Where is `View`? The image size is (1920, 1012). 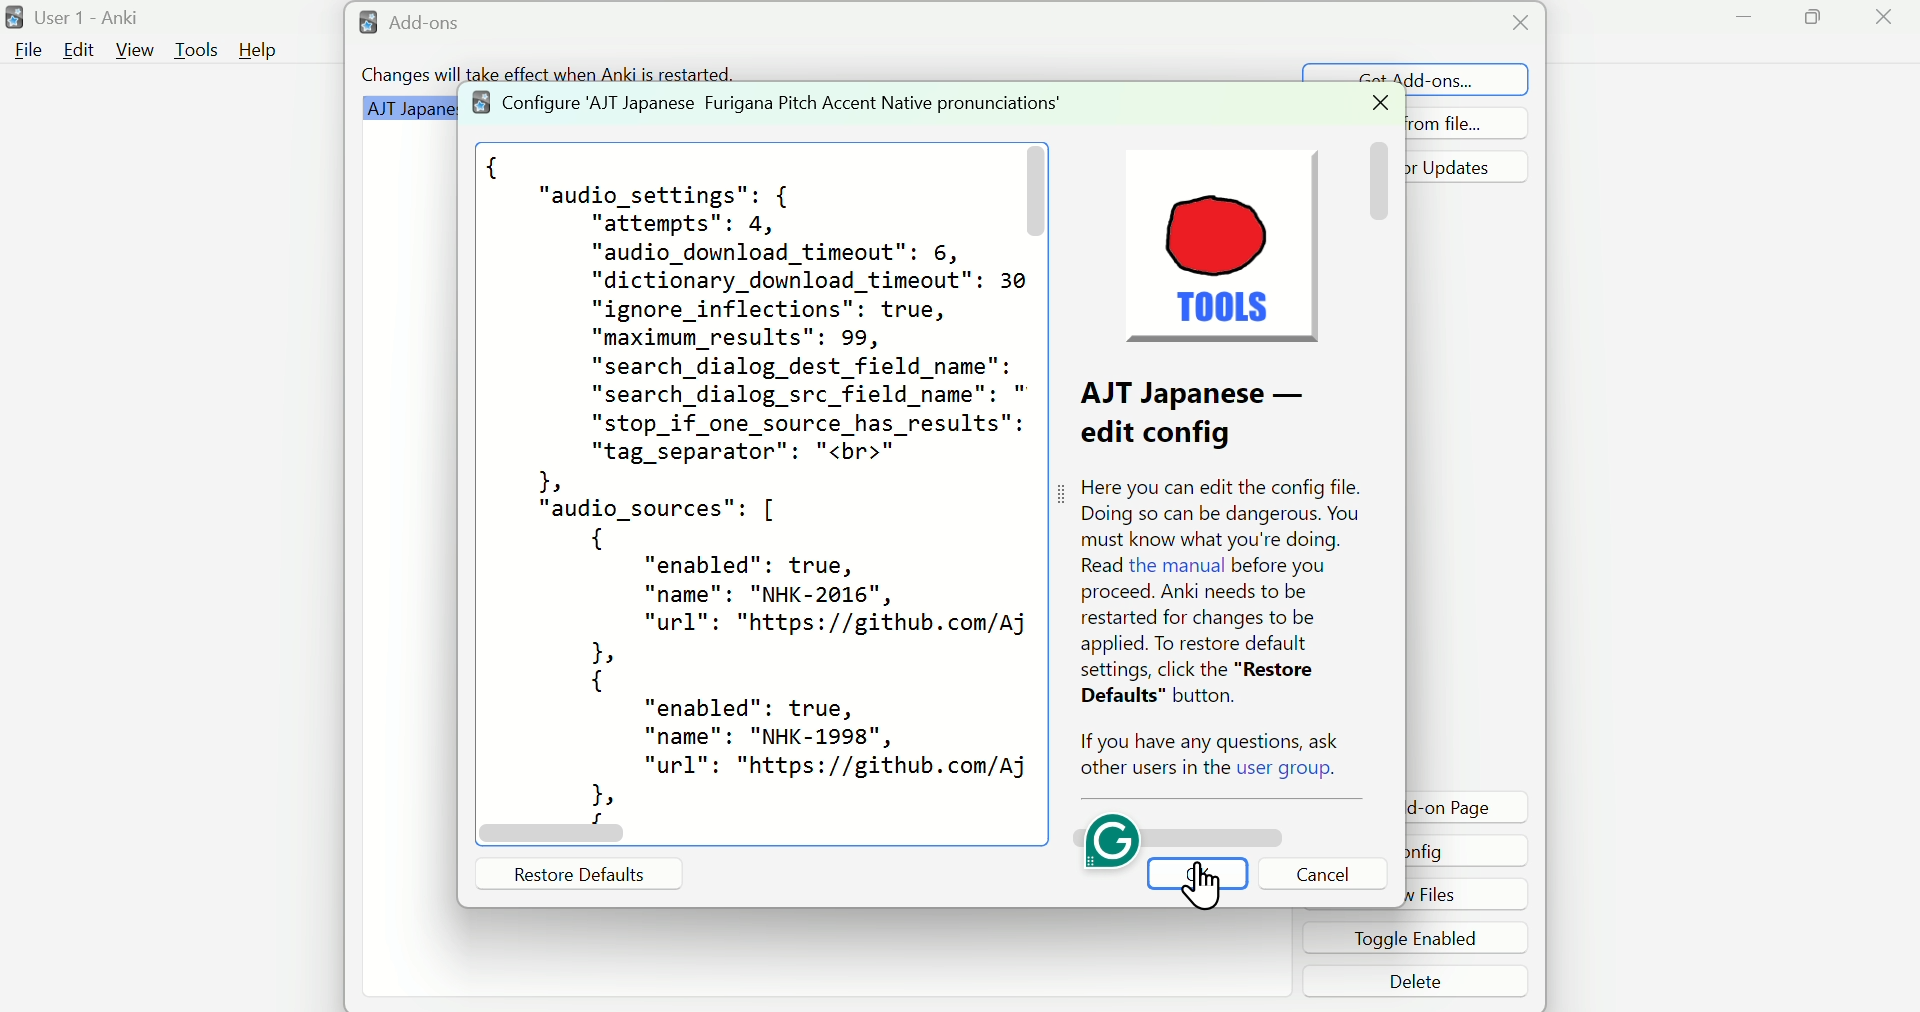
View is located at coordinates (131, 48).